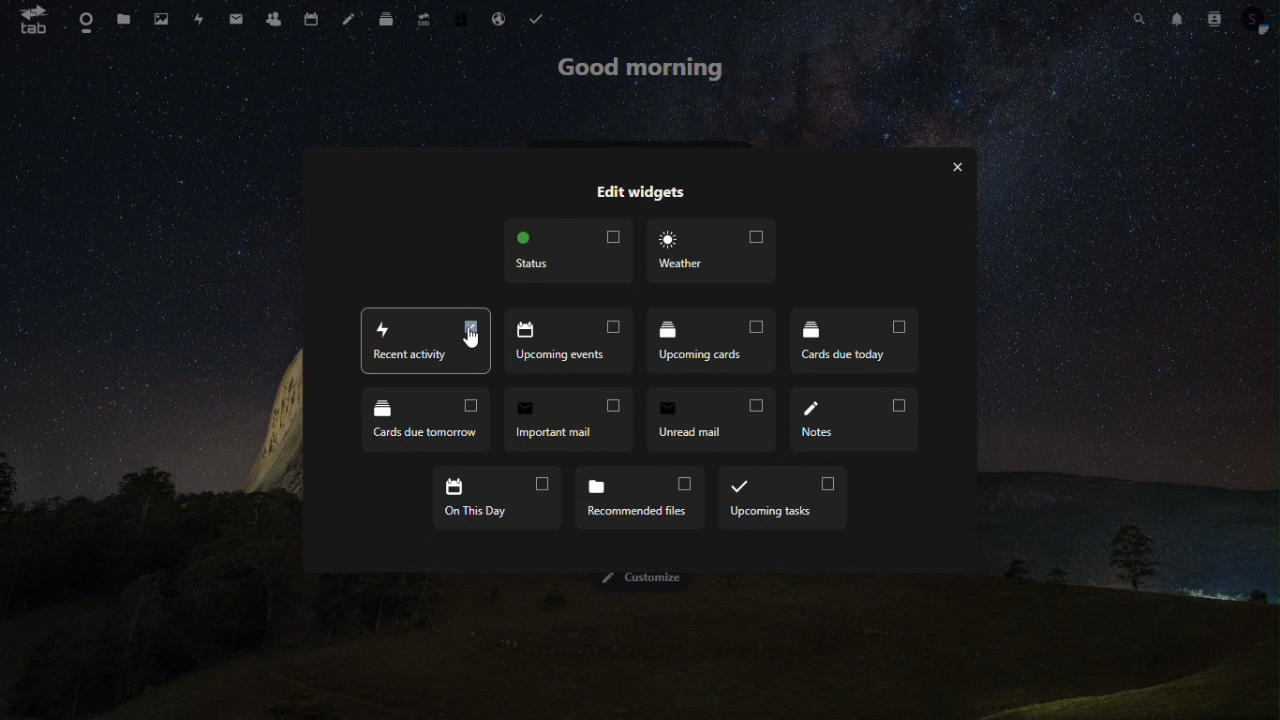 This screenshot has height=720, width=1280. What do you see at coordinates (1256, 21) in the screenshot?
I see `profile` at bounding box center [1256, 21].